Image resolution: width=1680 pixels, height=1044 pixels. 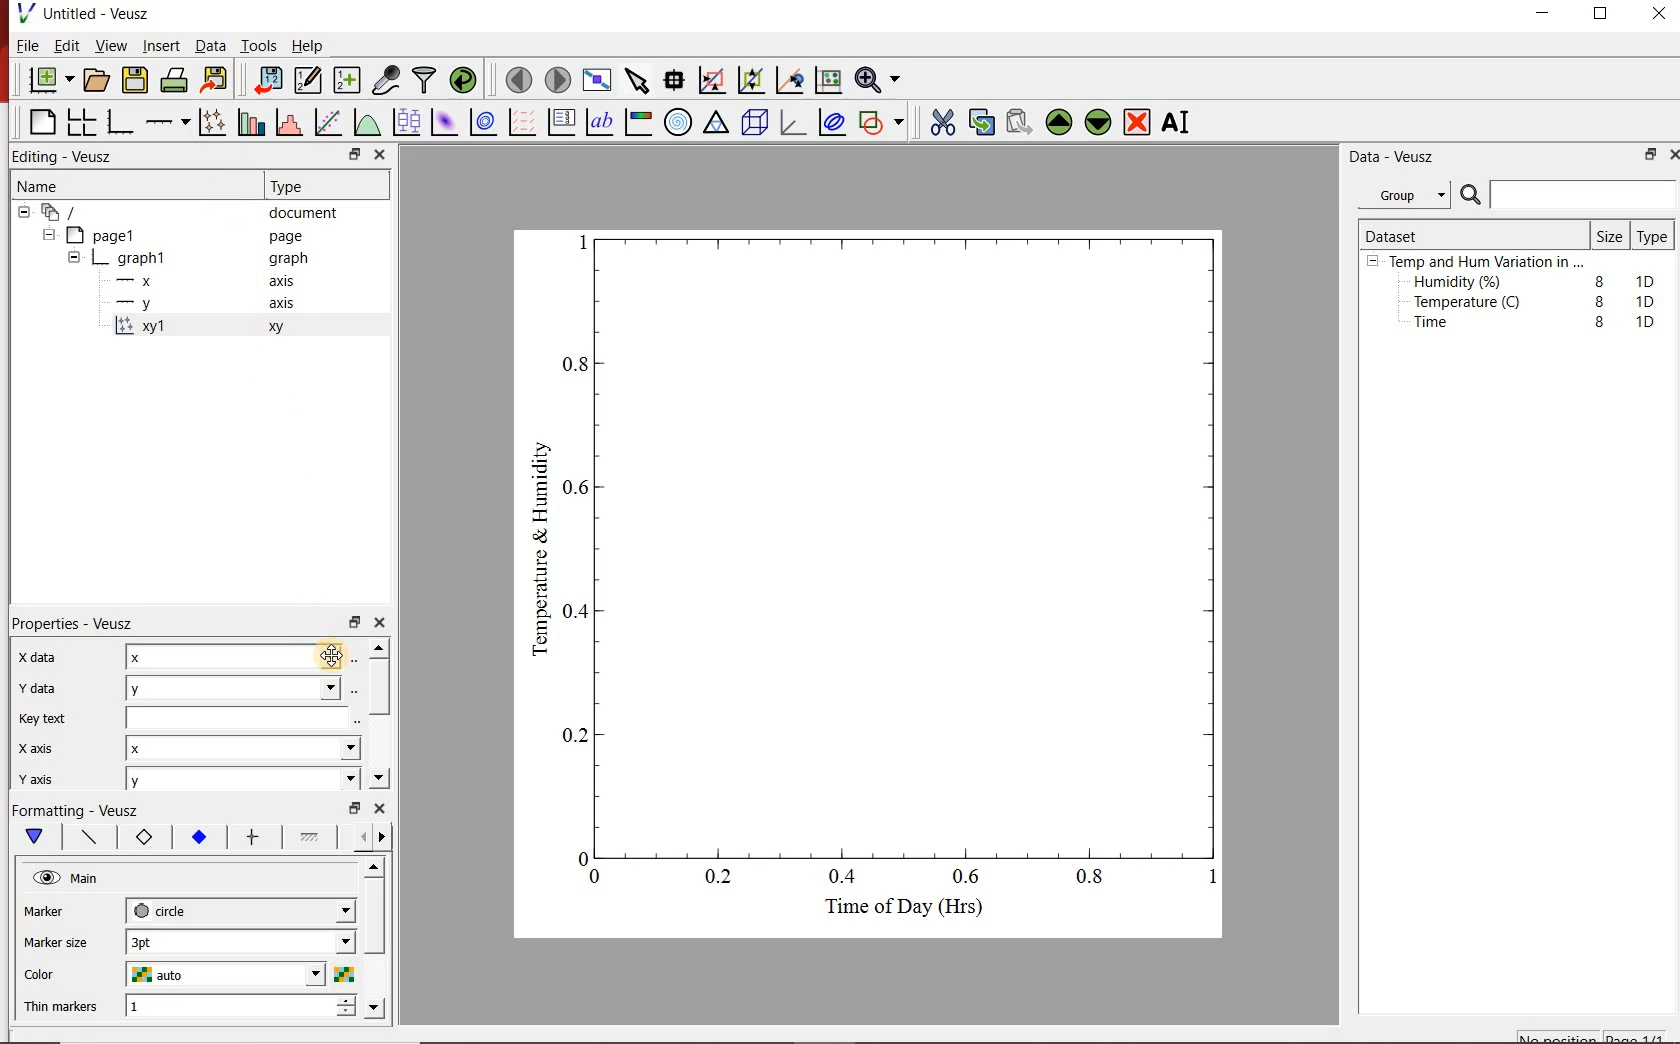 I want to click on Marker, so click(x=59, y=913).